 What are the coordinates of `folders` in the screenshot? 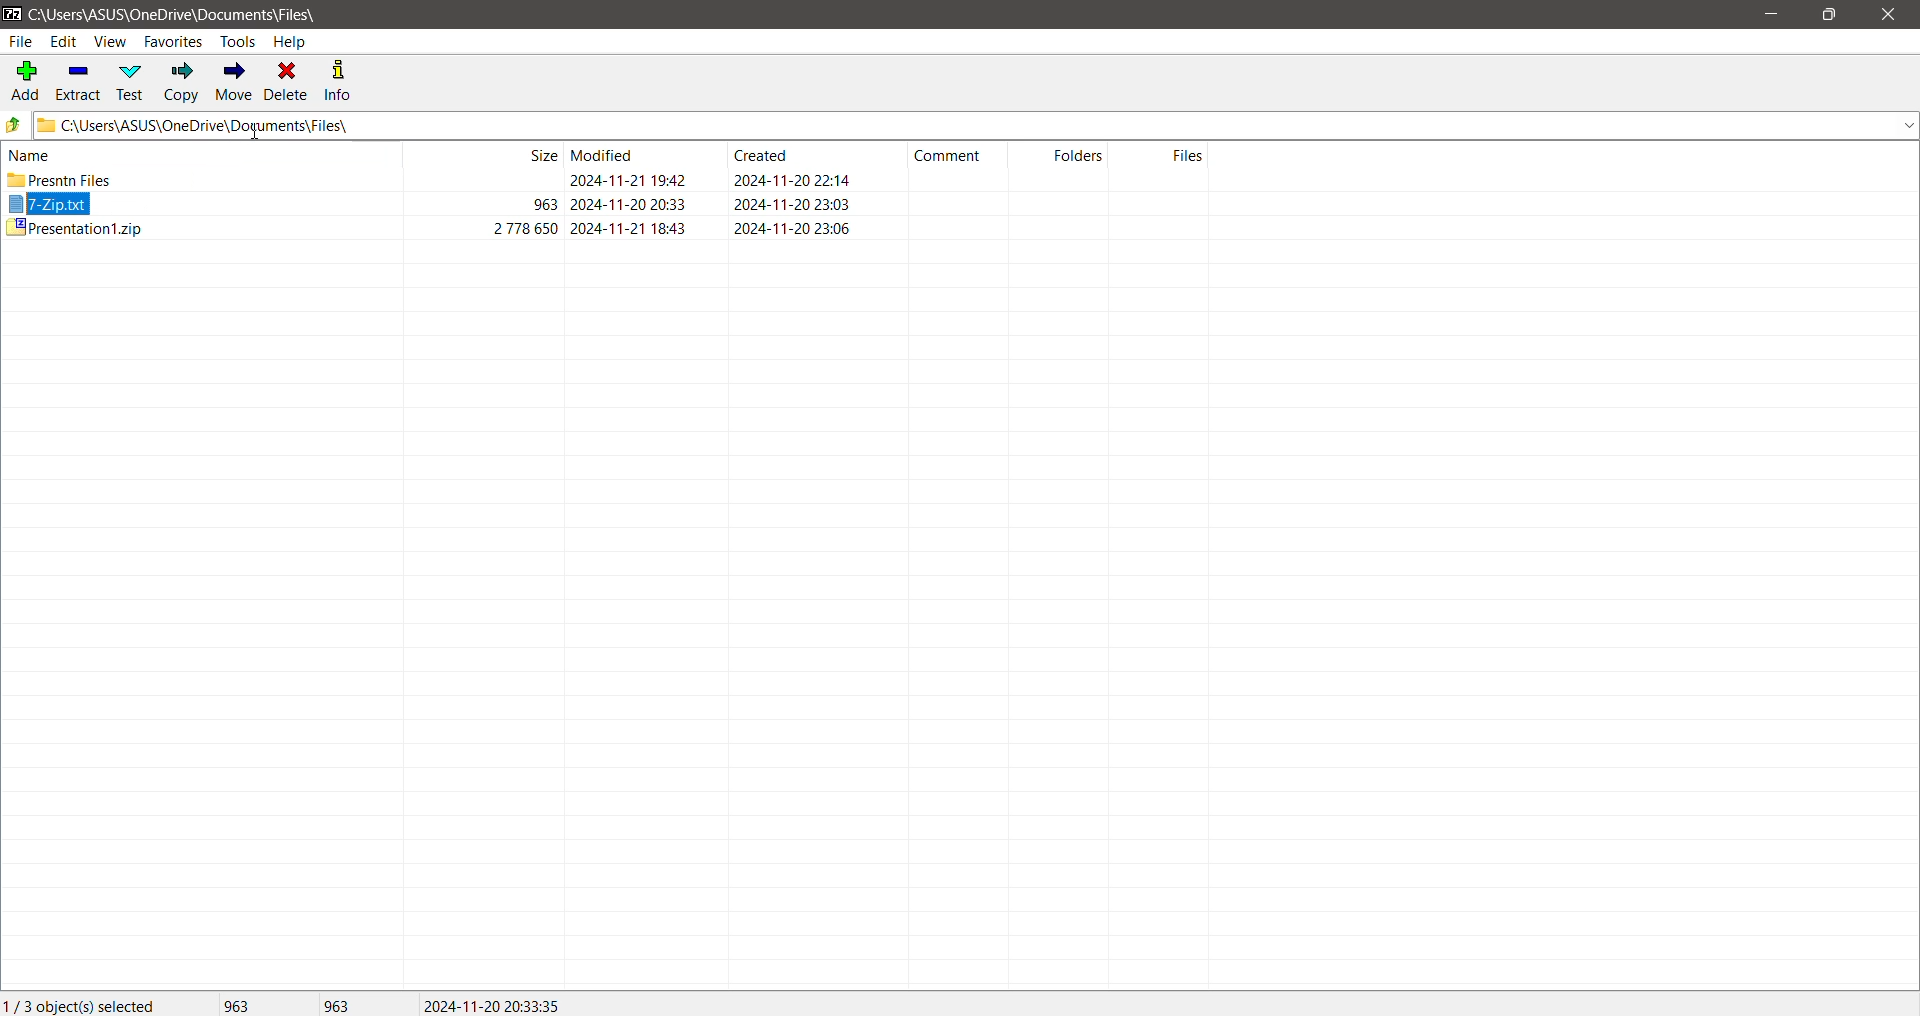 It's located at (1079, 155).